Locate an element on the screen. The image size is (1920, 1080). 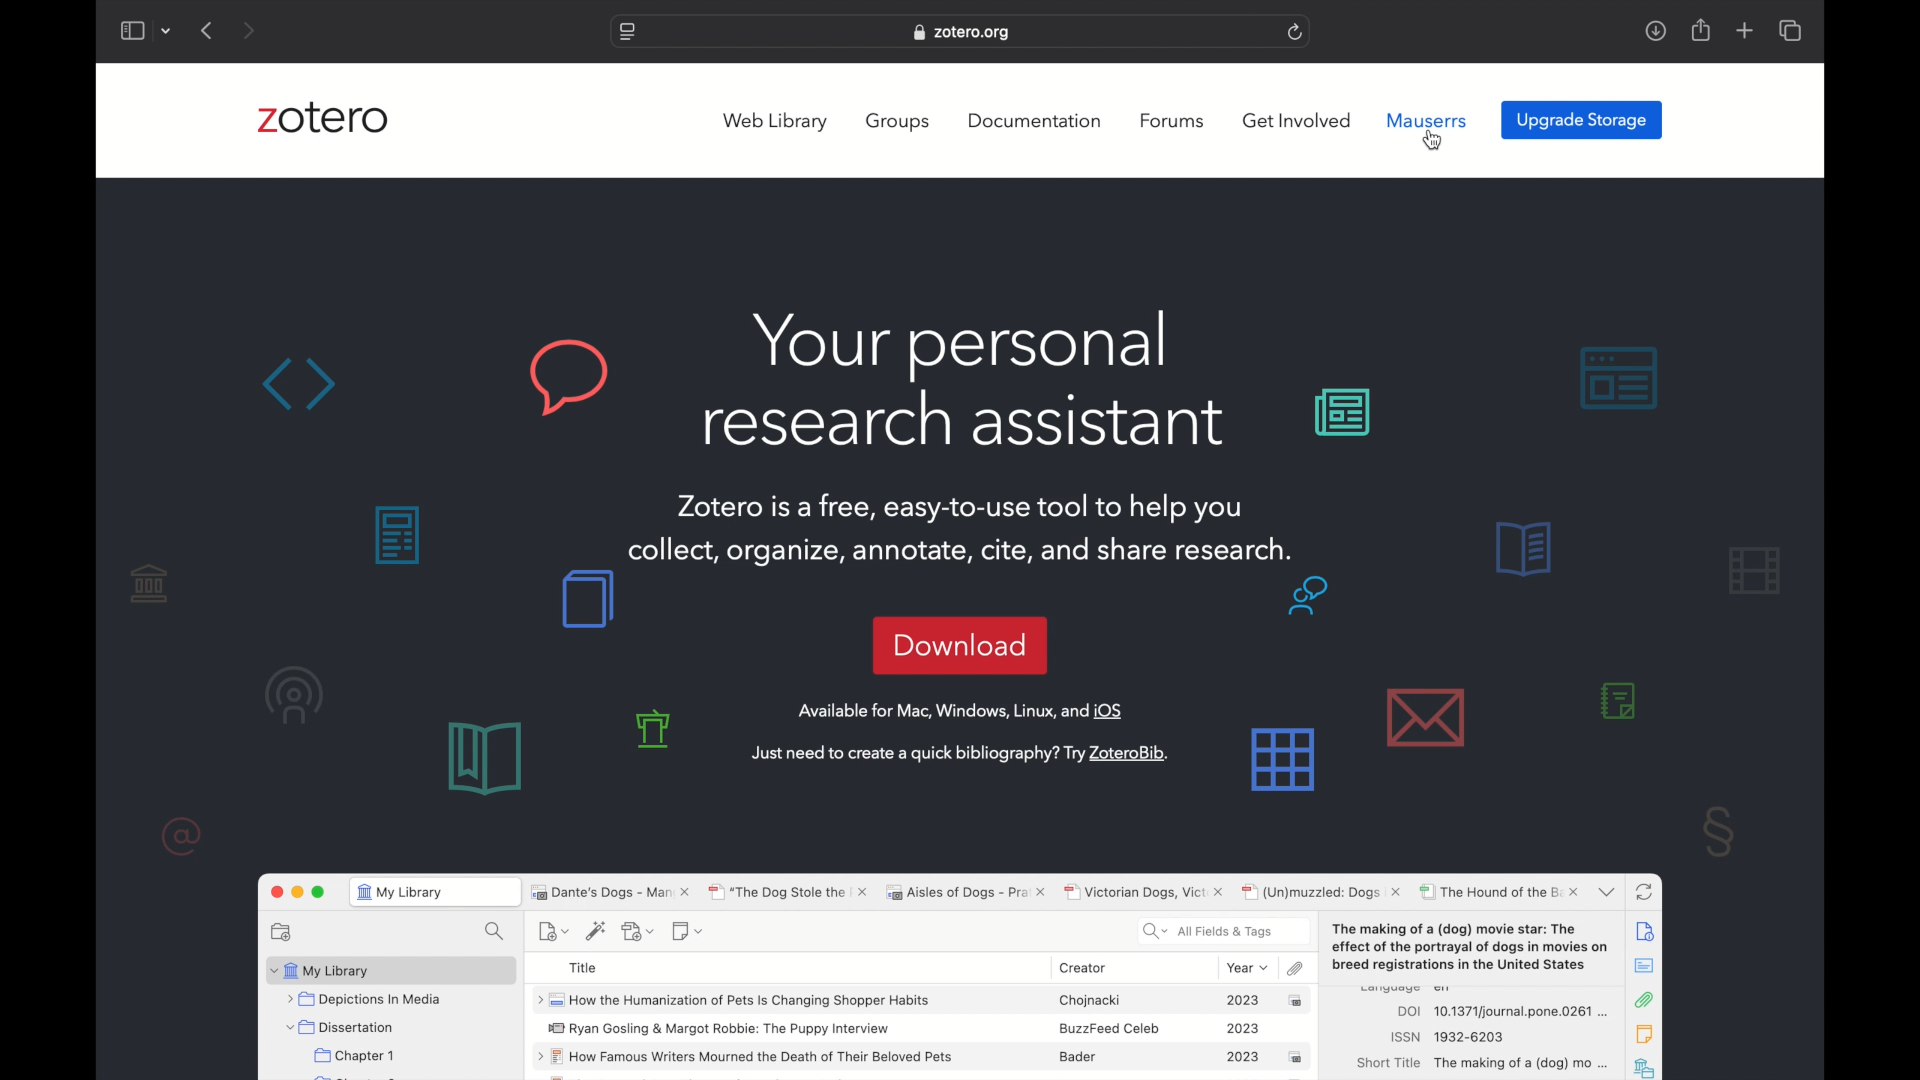
mauserrs is located at coordinates (1426, 121).